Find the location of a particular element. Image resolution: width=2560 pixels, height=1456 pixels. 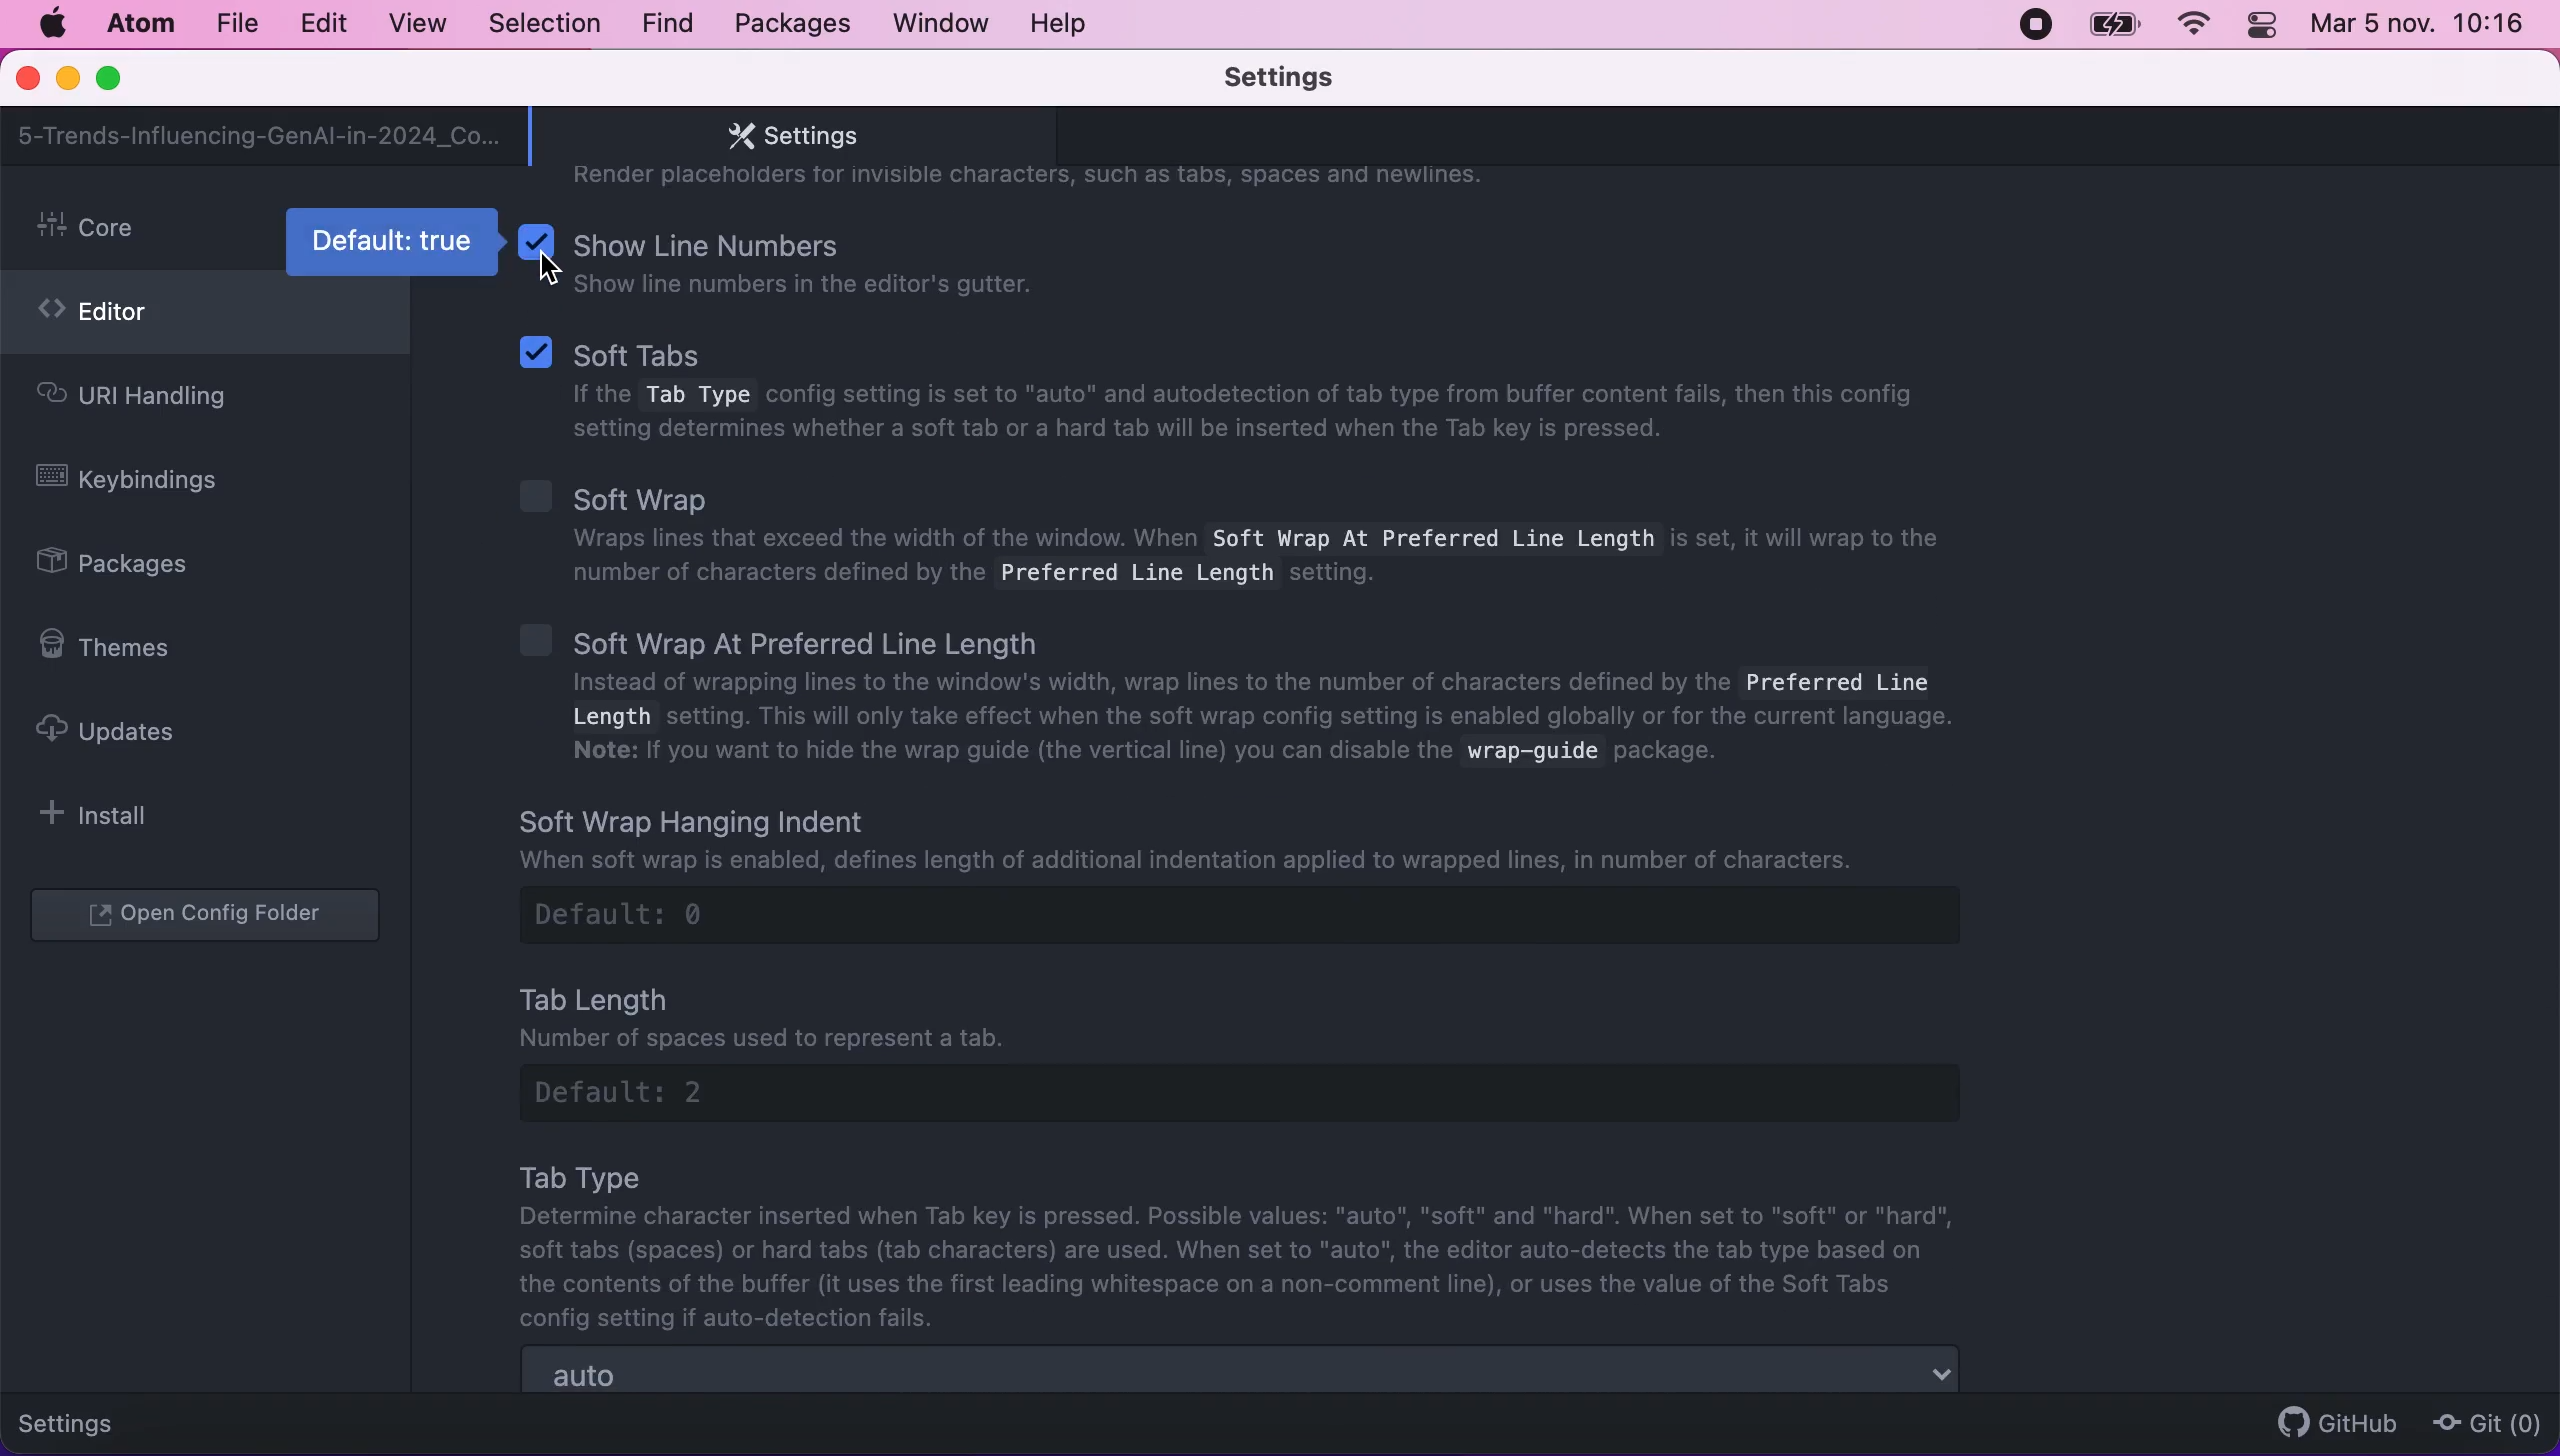

URI handling is located at coordinates (168, 401).